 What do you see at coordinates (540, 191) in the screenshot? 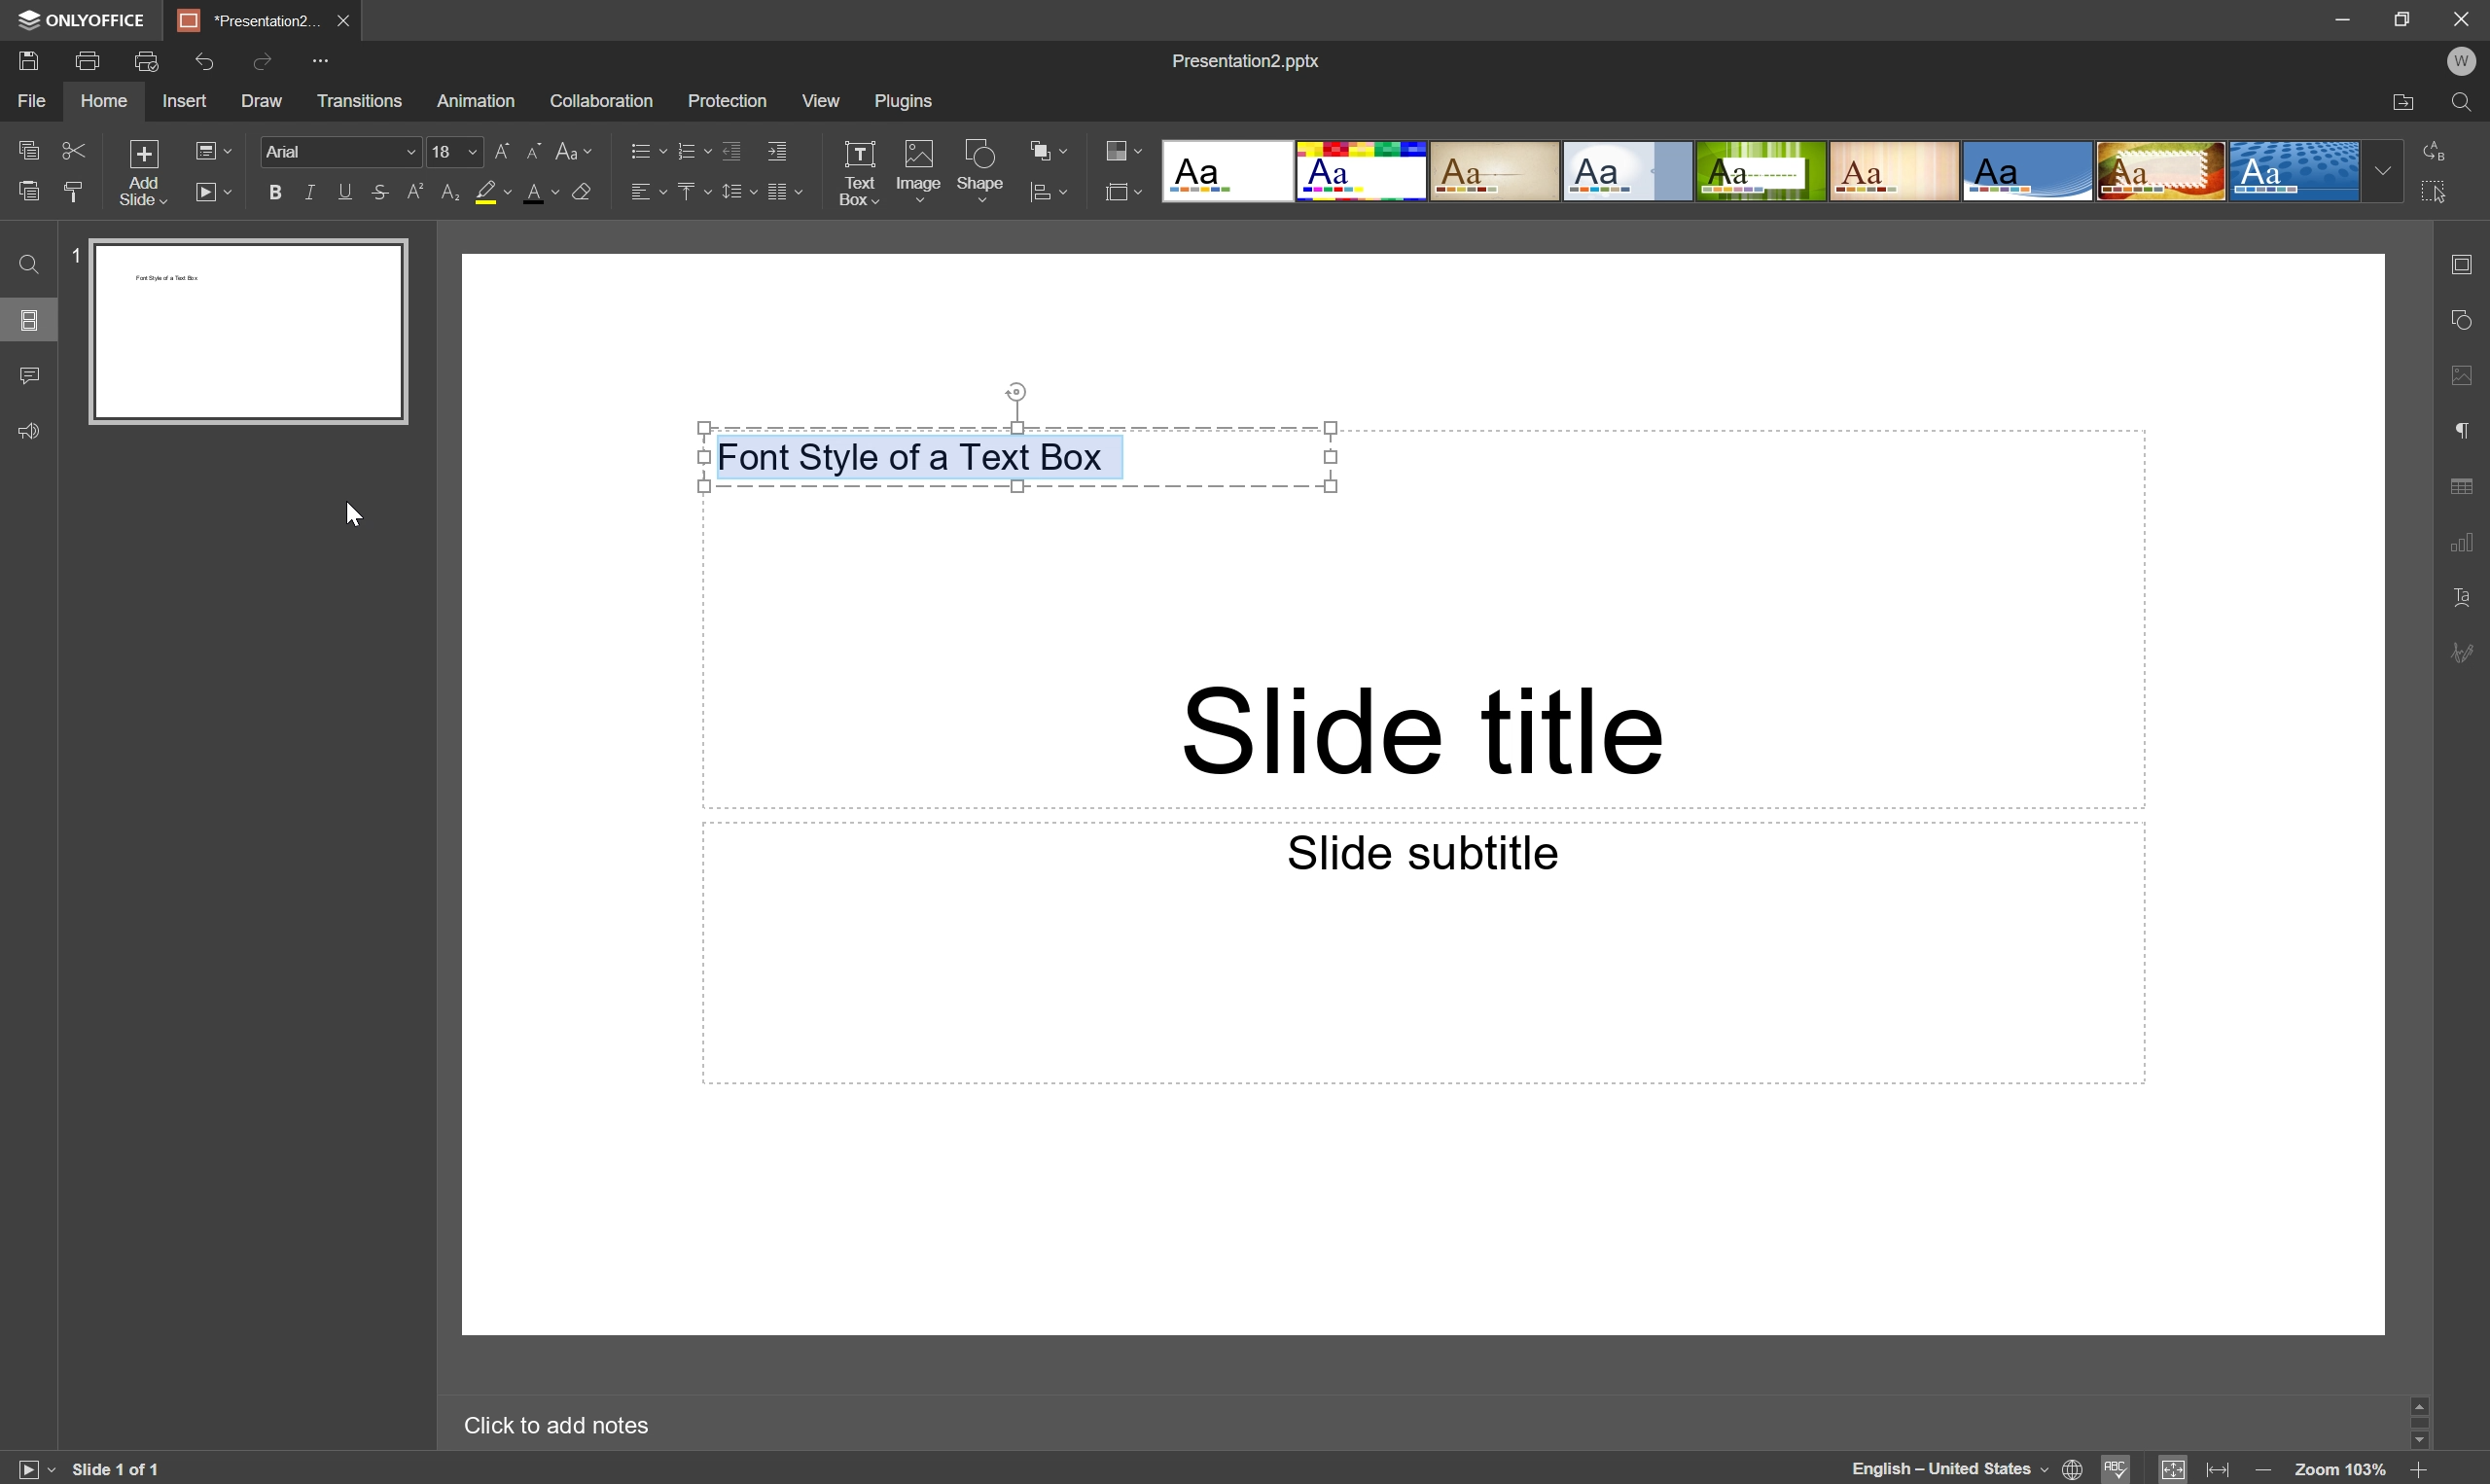
I see `Font color` at bounding box center [540, 191].